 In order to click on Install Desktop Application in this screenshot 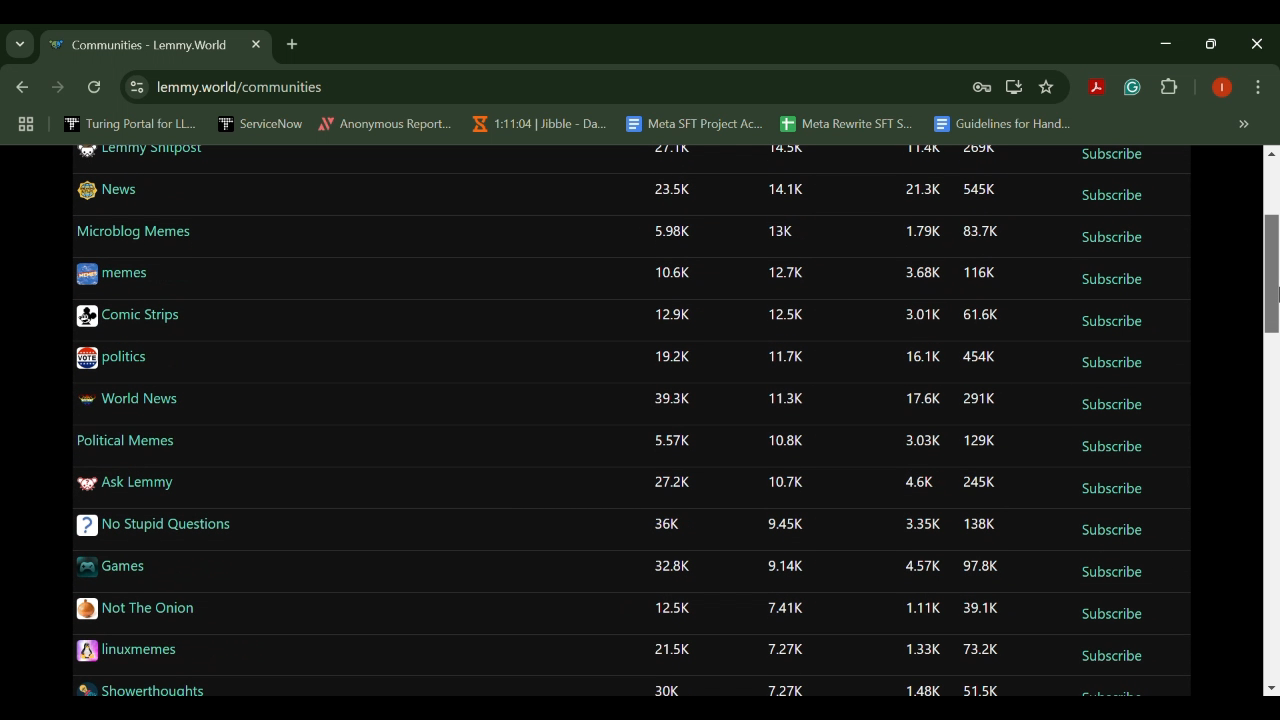, I will do `click(1013, 87)`.